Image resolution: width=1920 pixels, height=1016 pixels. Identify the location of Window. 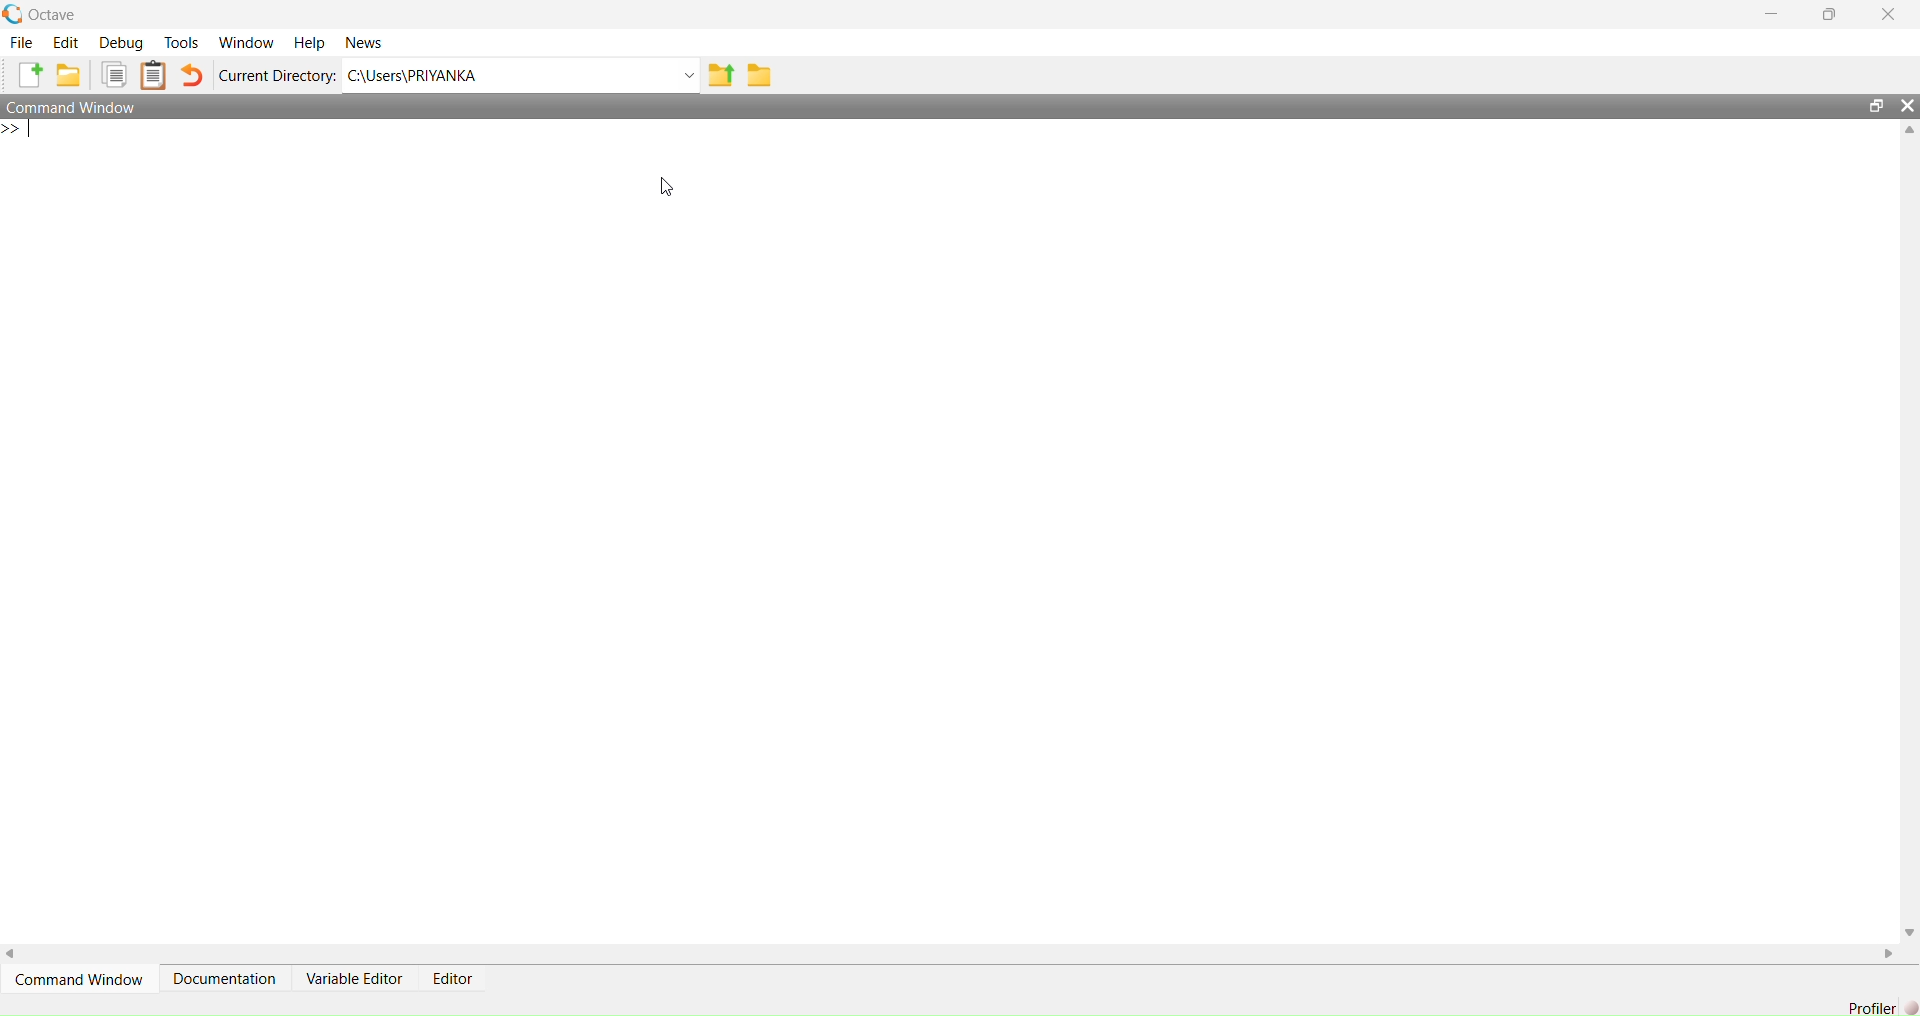
(246, 41).